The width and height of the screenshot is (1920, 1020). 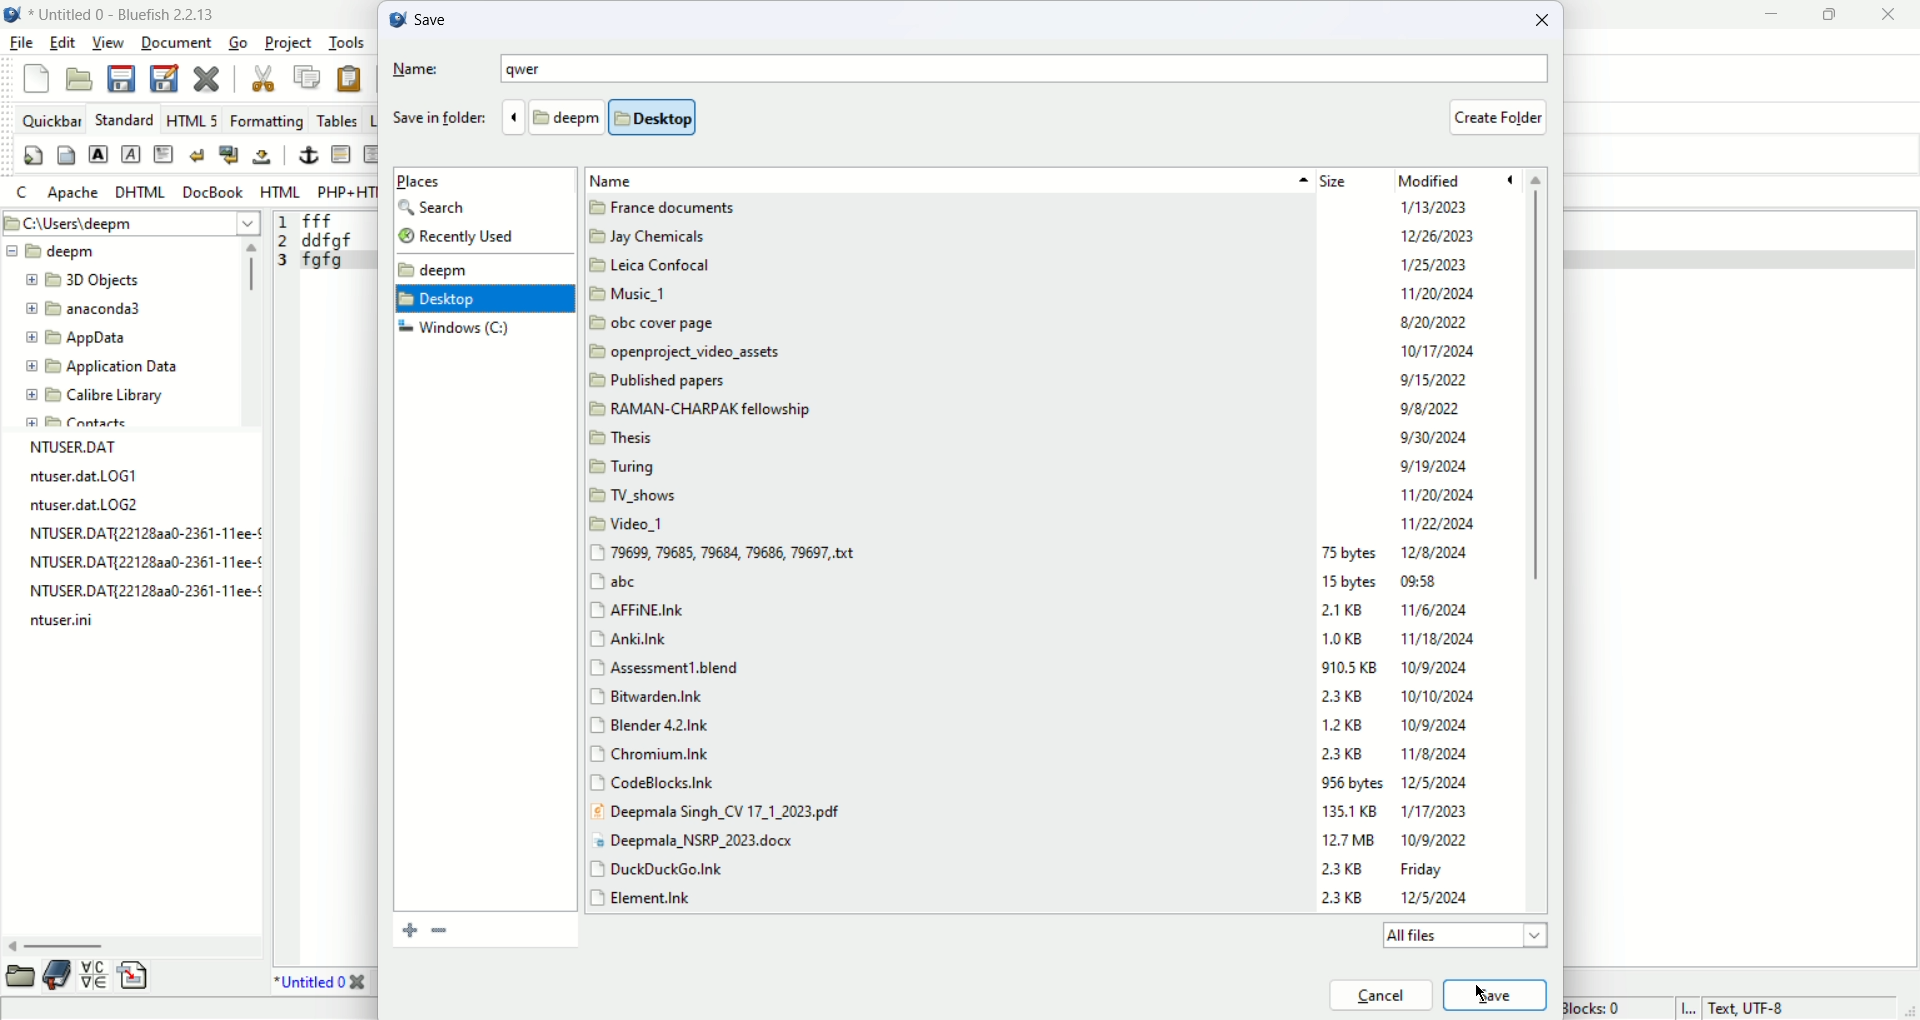 What do you see at coordinates (373, 155) in the screenshot?
I see `center` at bounding box center [373, 155].